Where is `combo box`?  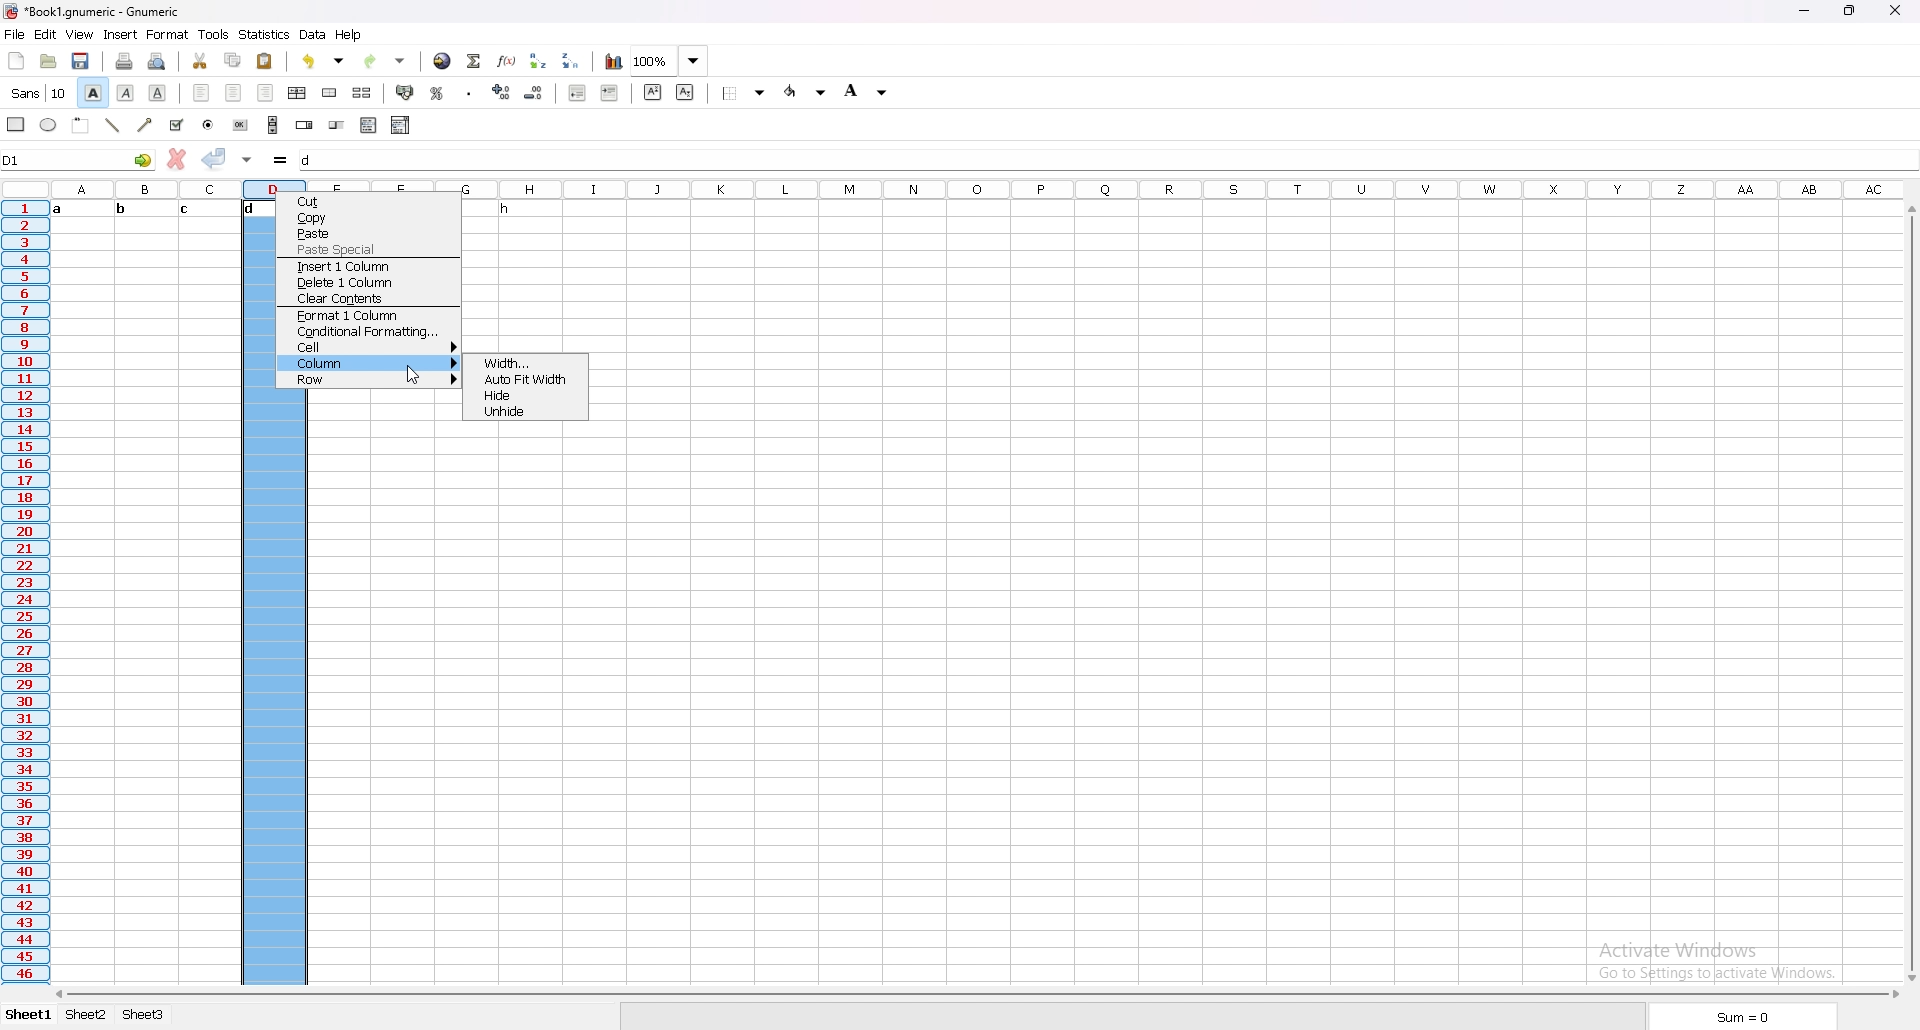 combo box is located at coordinates (402, 125).